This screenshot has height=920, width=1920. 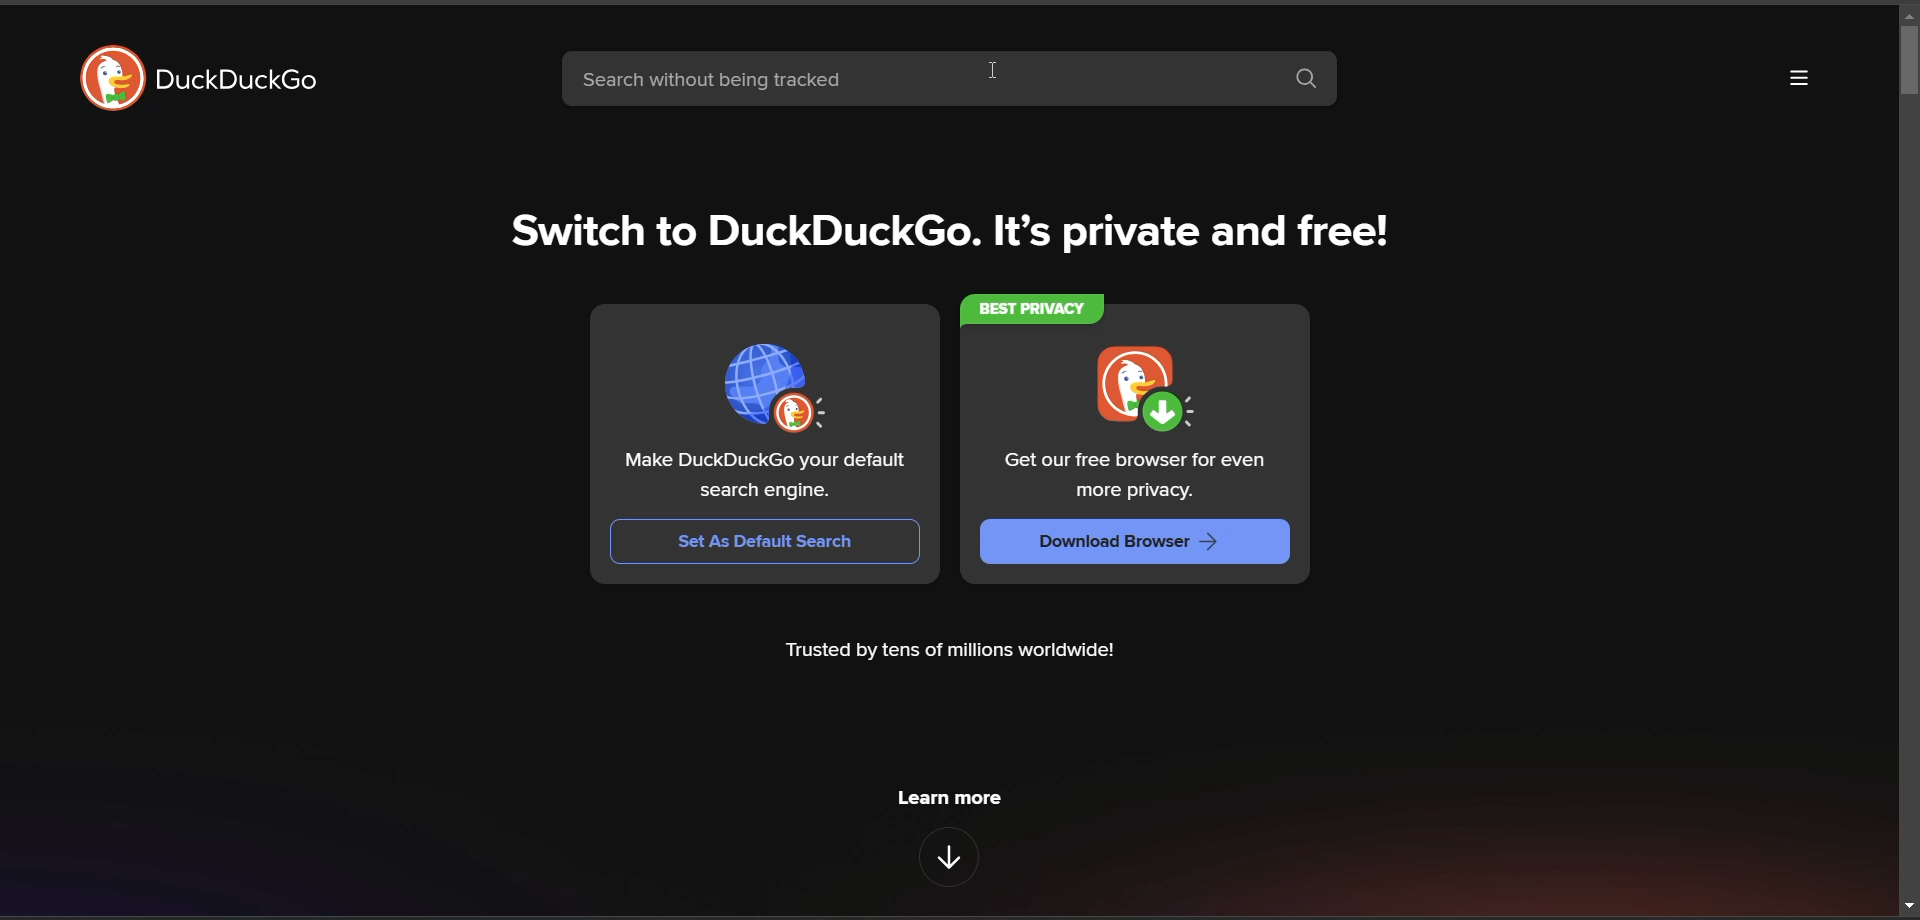 I want to click on learn more, so click(x=951, y=796).